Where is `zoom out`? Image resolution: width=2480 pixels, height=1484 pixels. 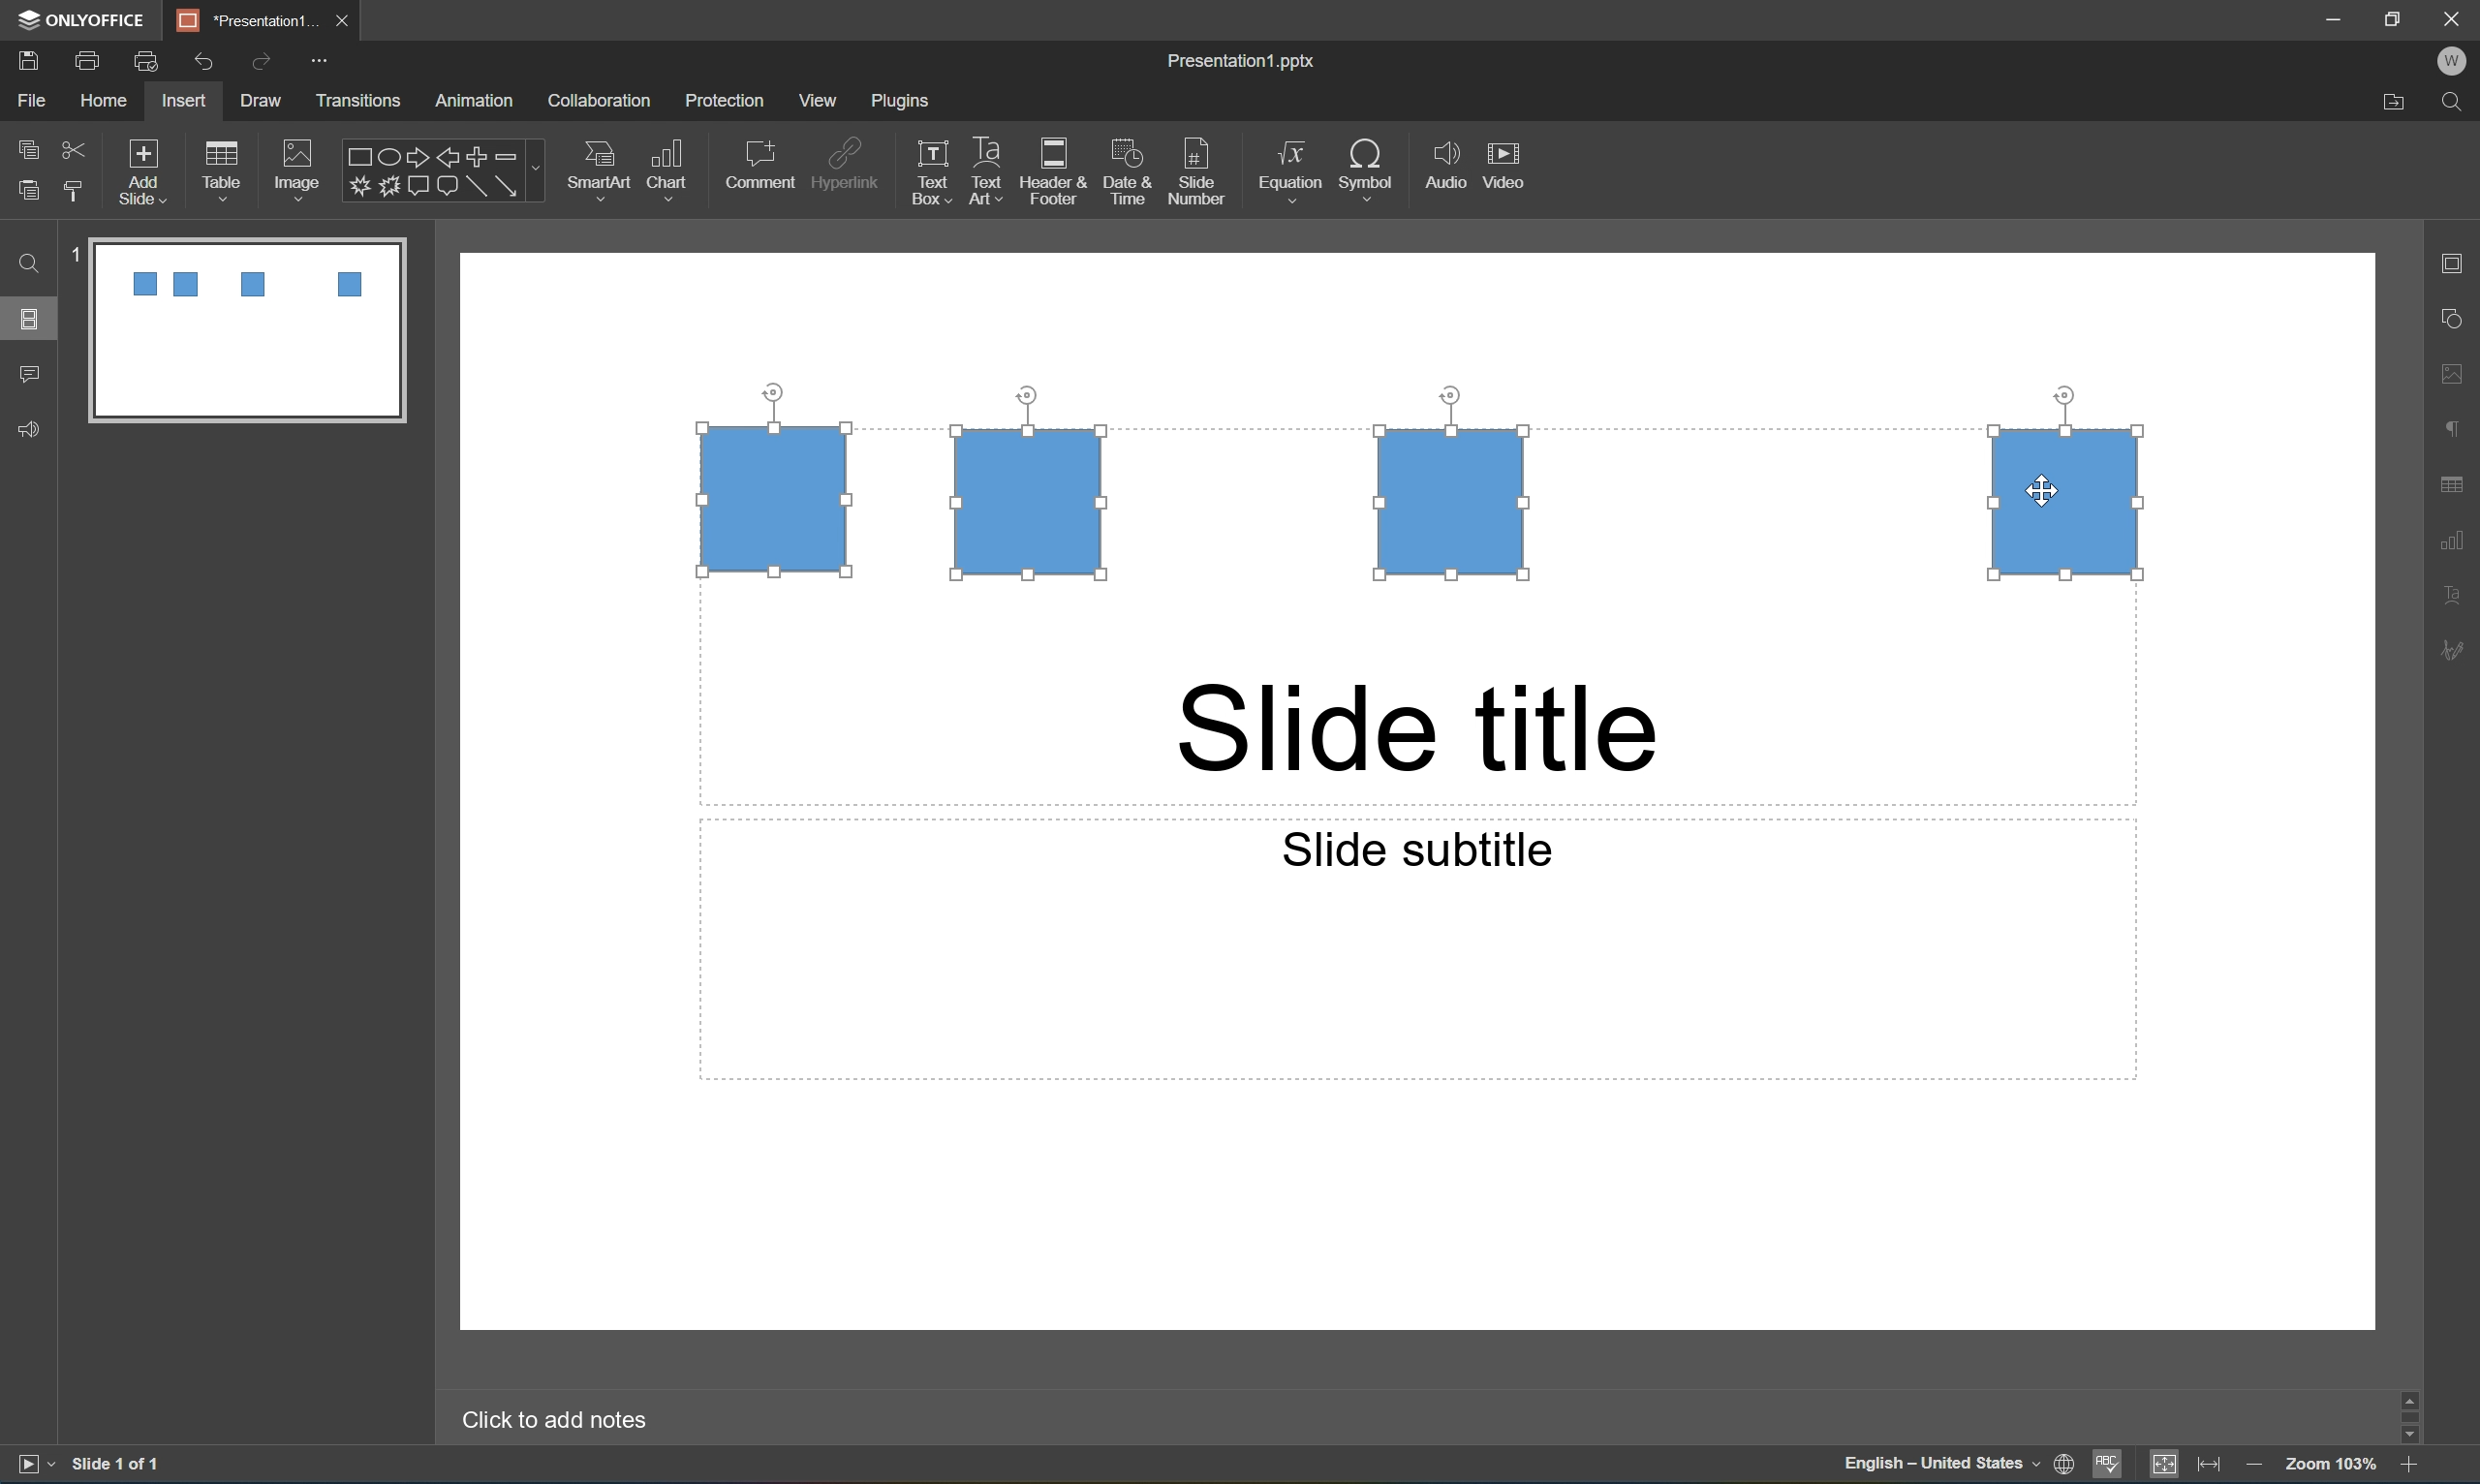
zoom out is located at coordinates (2255, 1468).